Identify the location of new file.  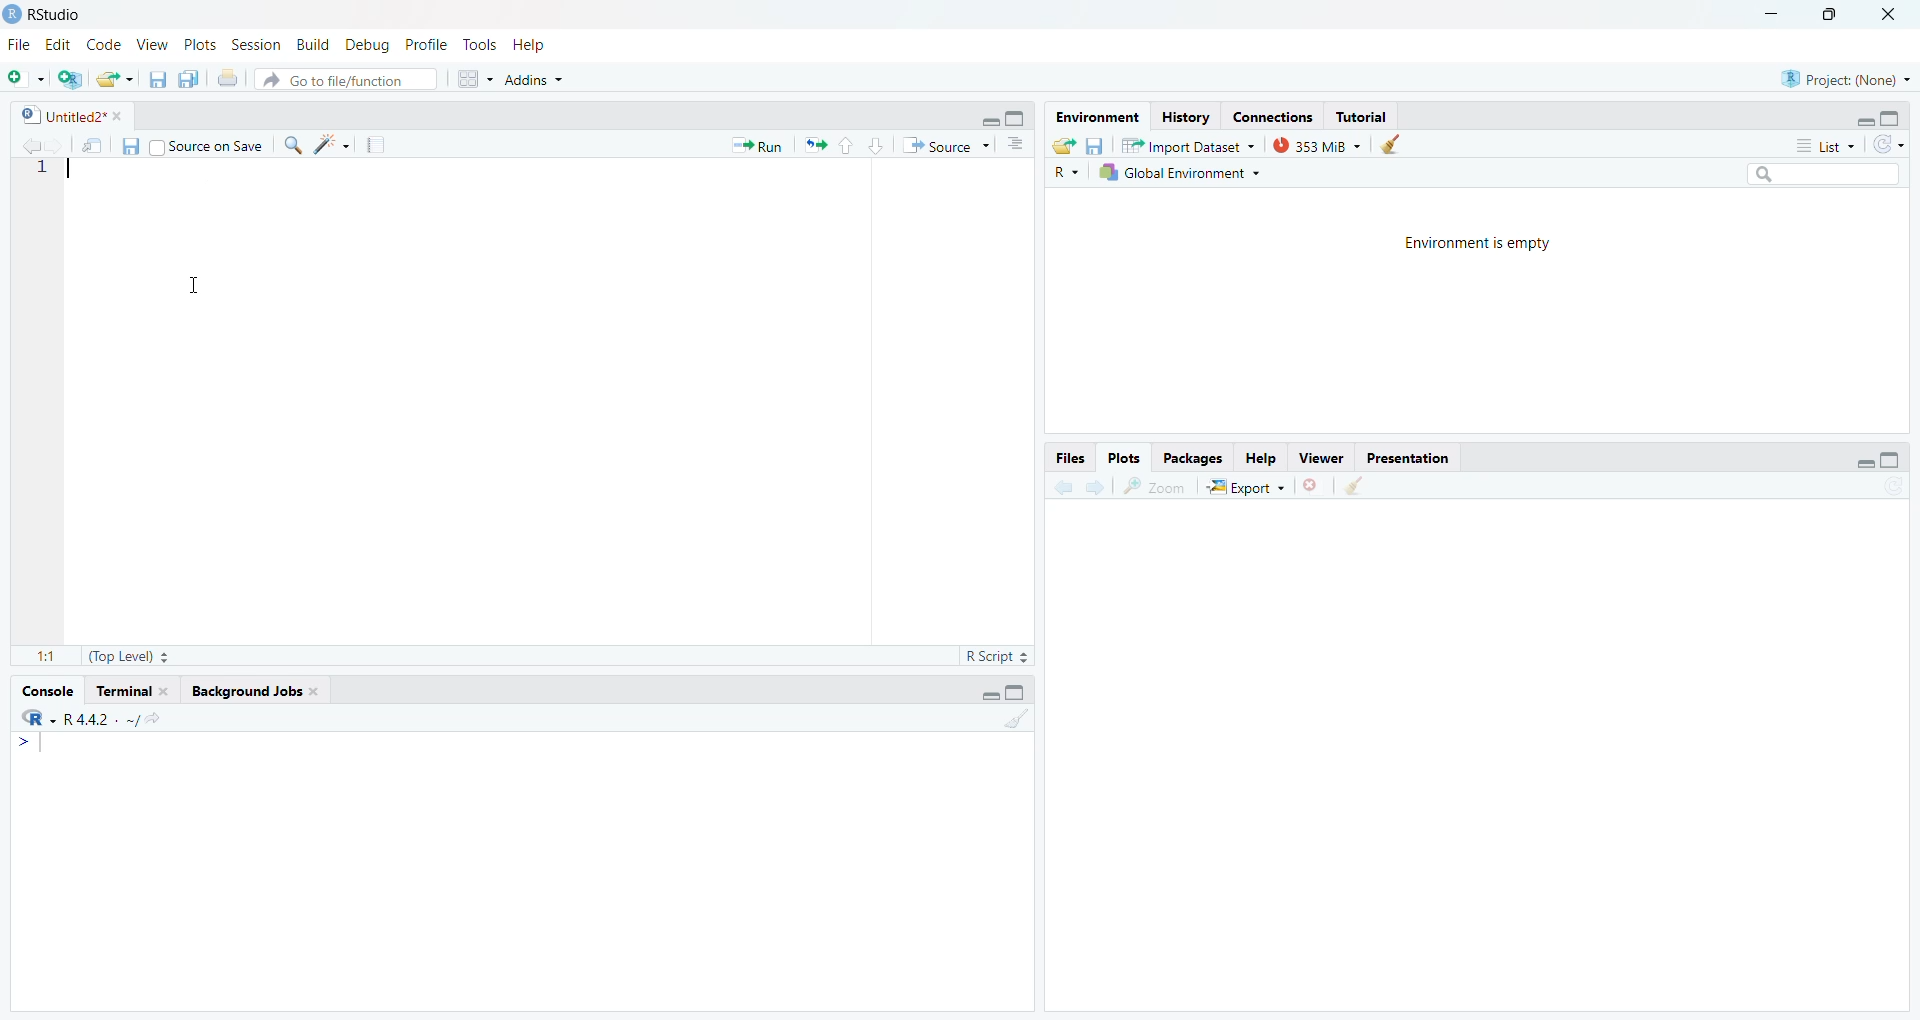
(24, 79).